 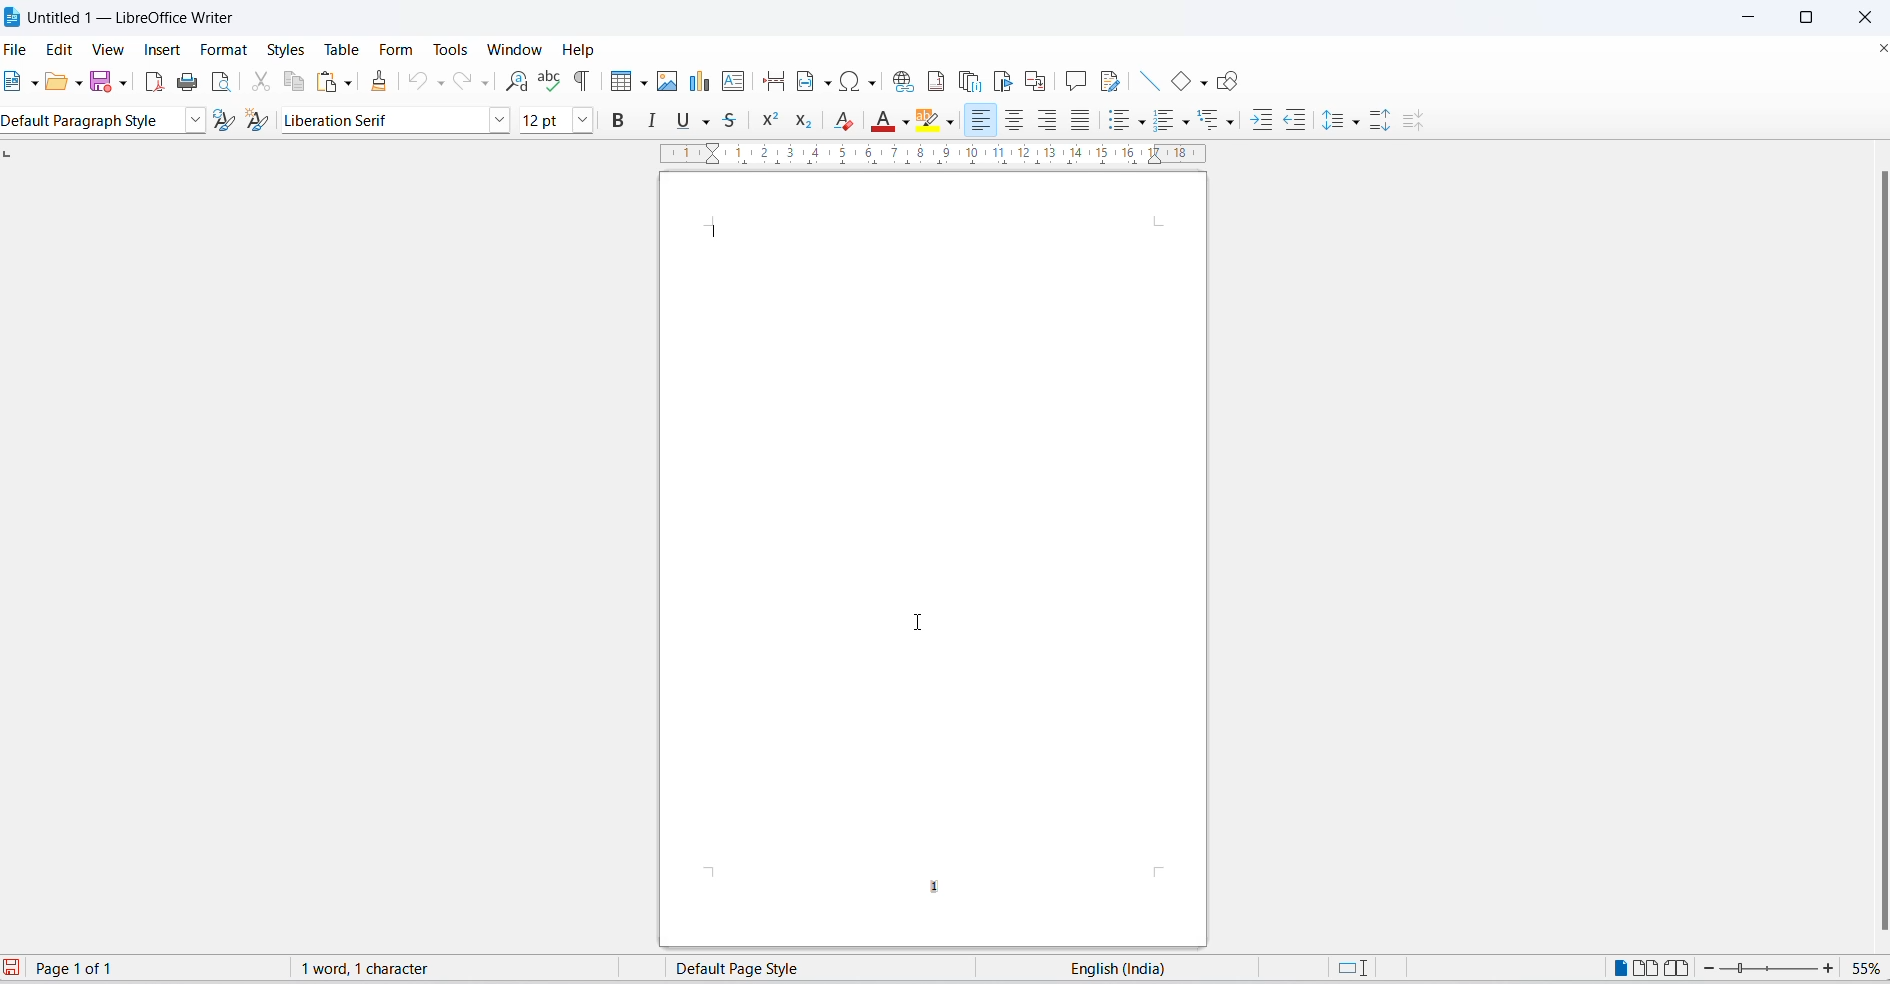 I want to click on insert field, so click(x=812, y=81).